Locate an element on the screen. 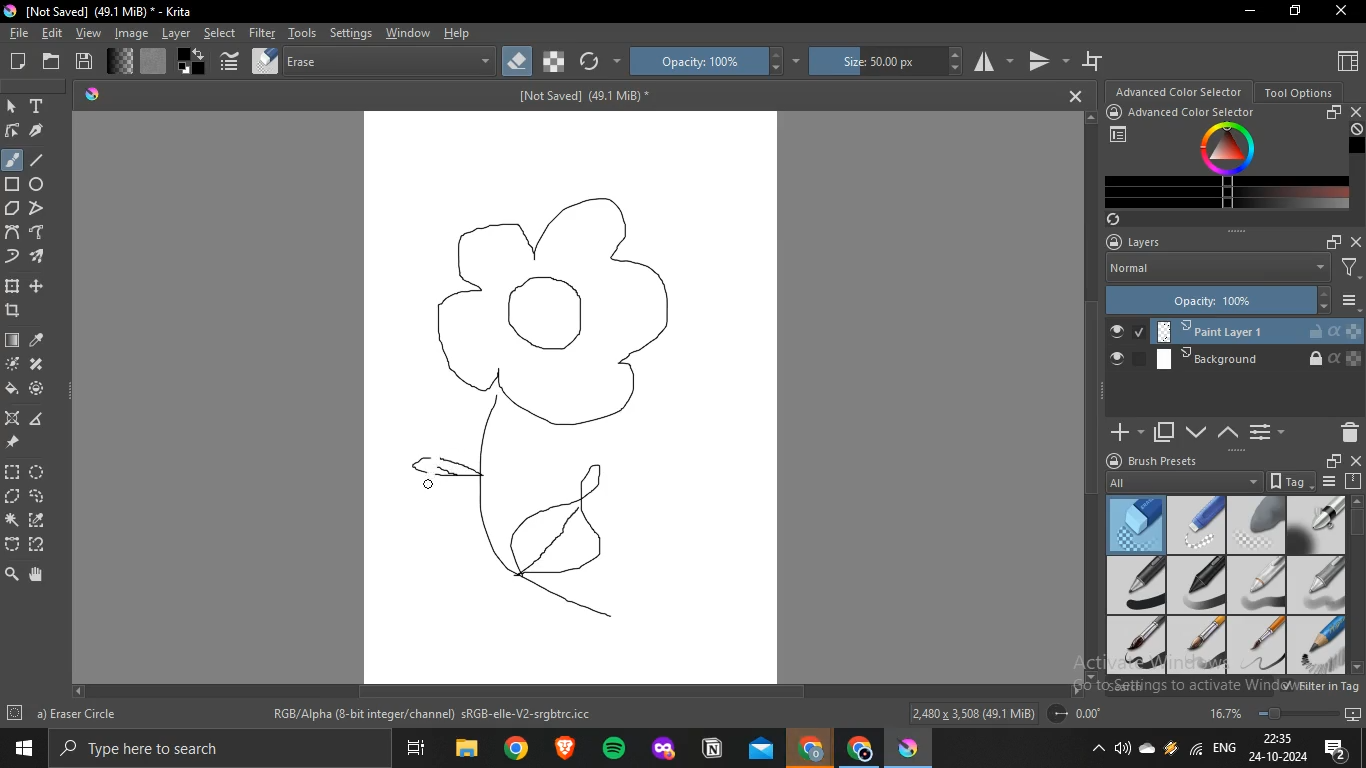 The image size is (1366, 768). zoom tool is located at coordinates (11, 573).